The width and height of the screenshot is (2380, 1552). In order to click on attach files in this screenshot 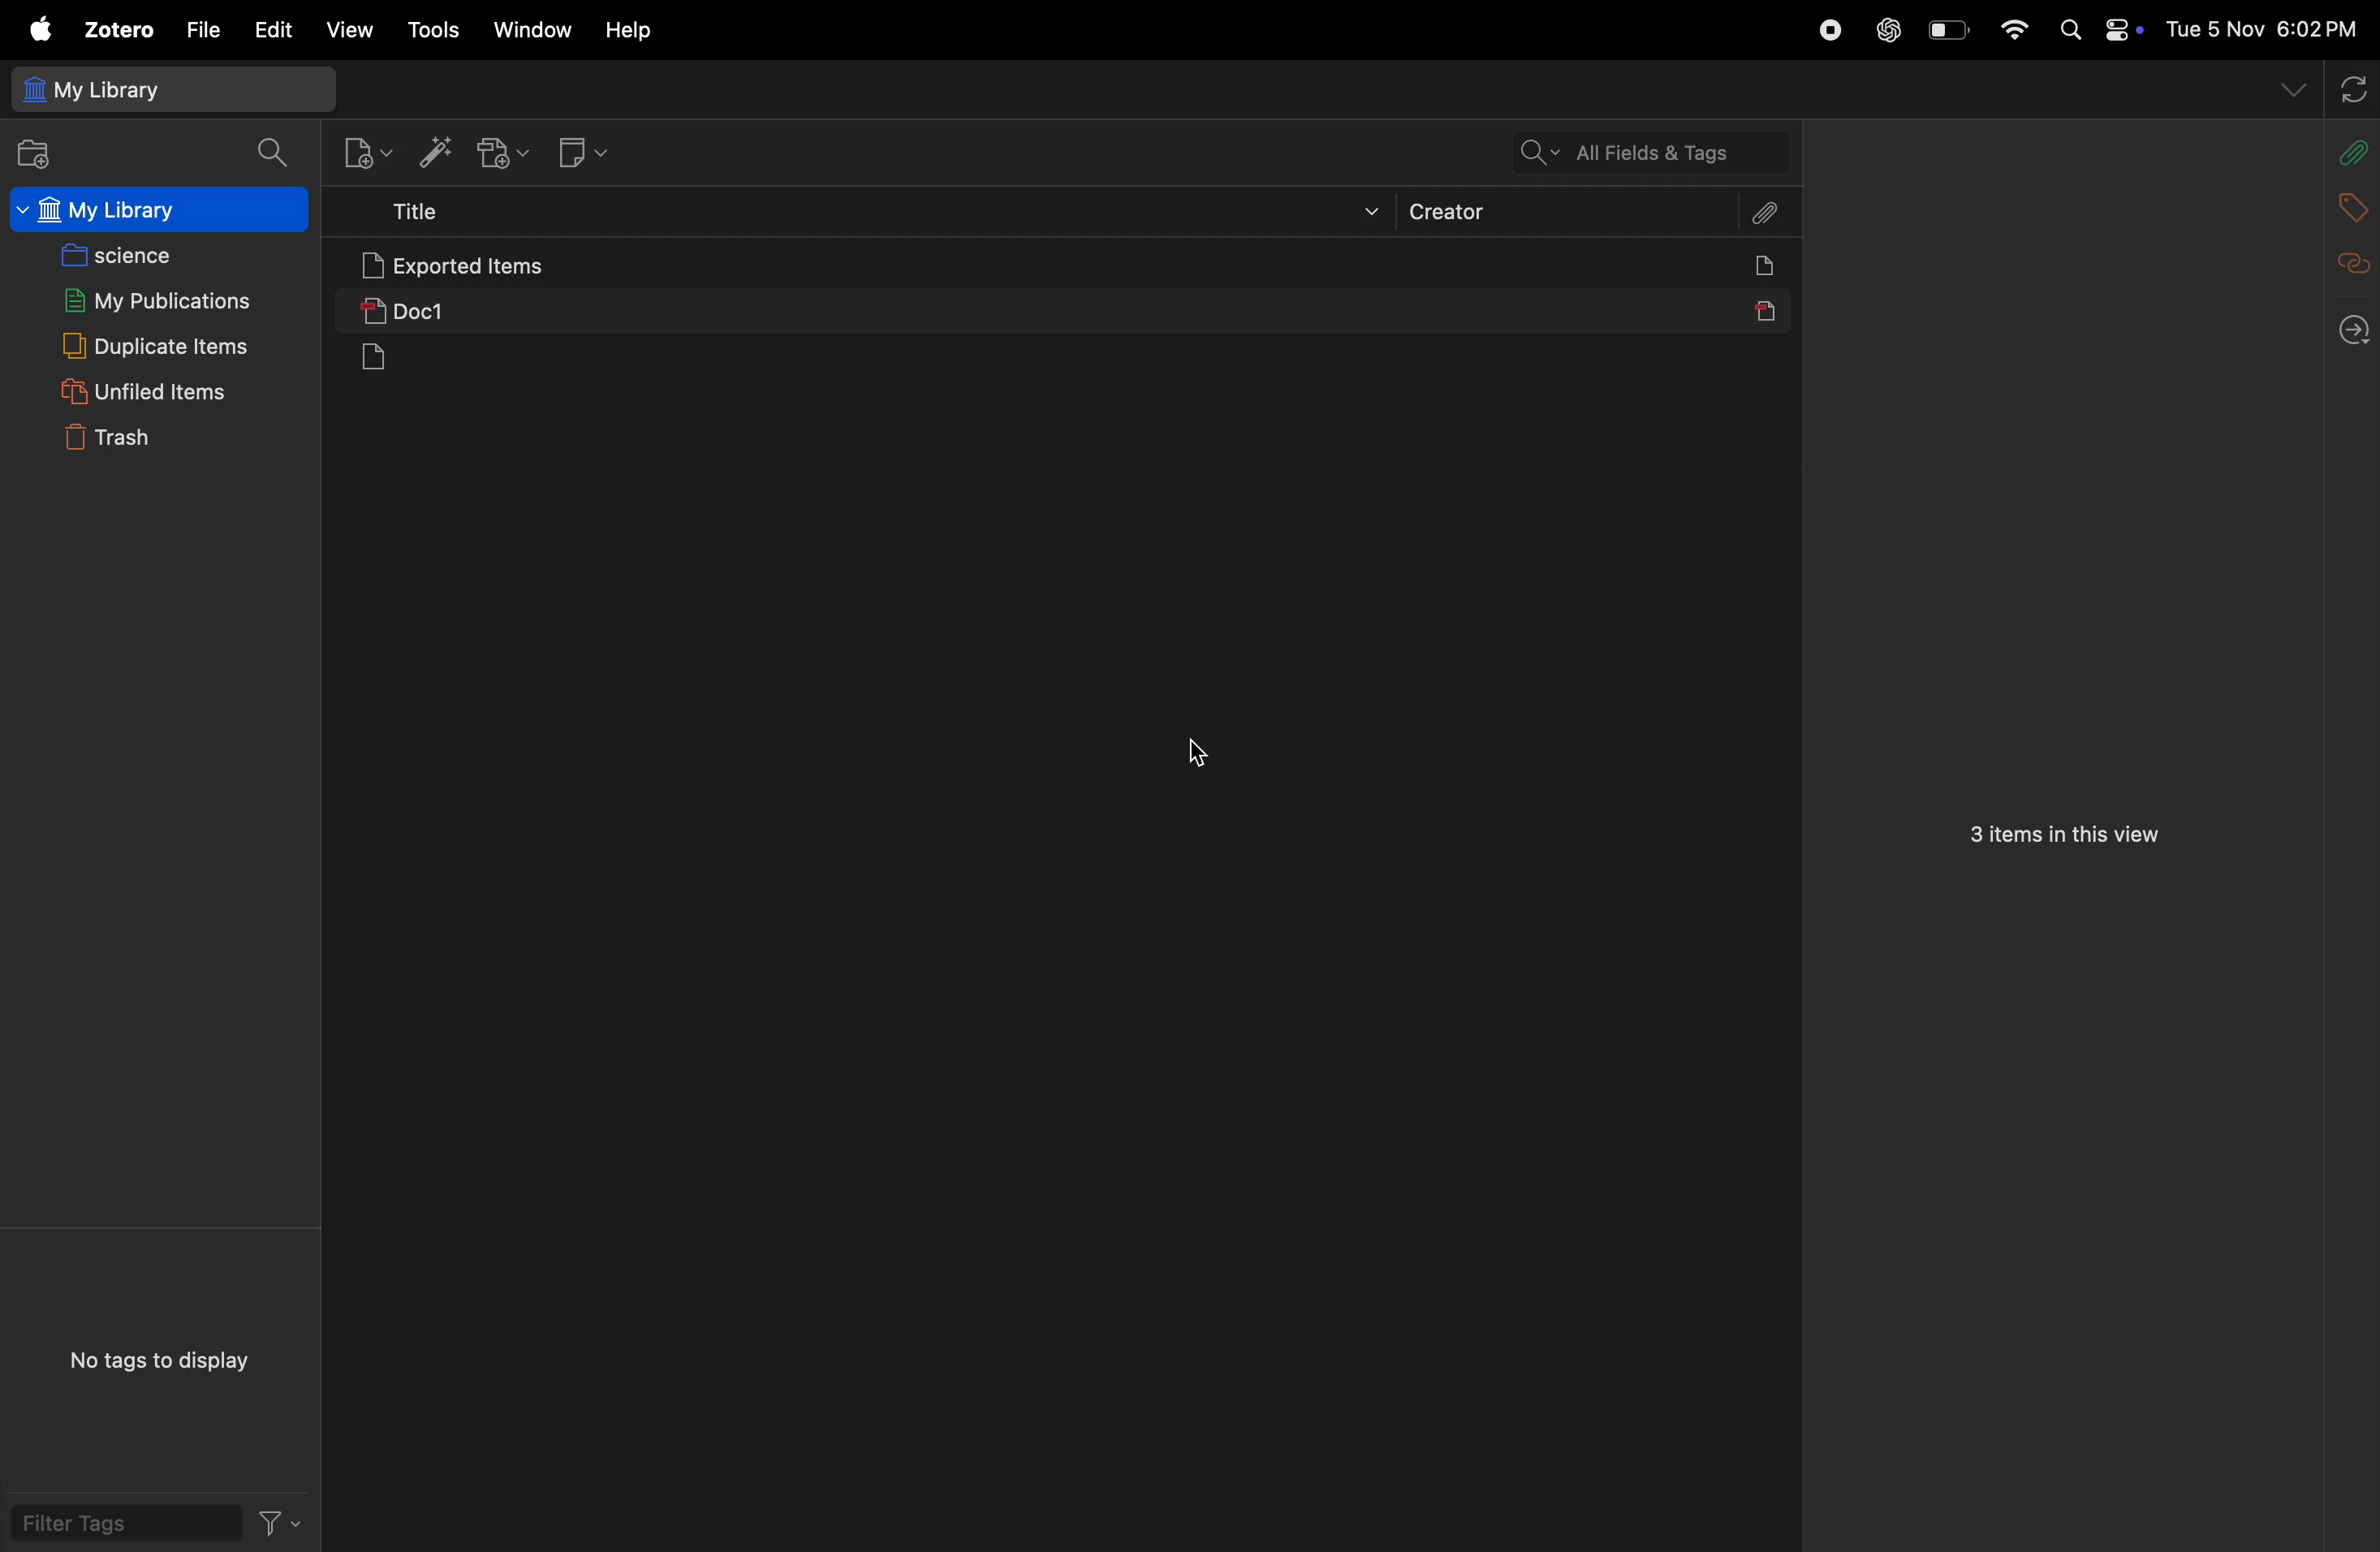, I will do `click(2349, 153)`.